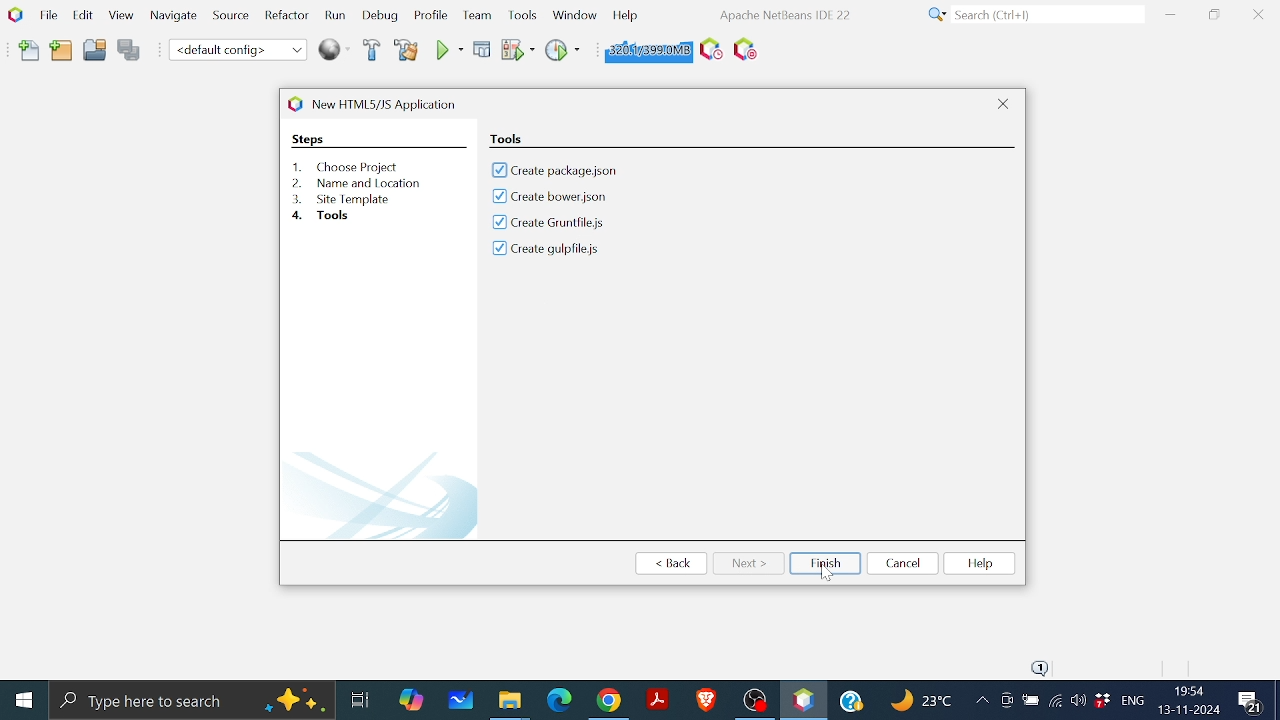 This screenshot has height=720, width=1280. I want to click on Add file, so click(30, 51).